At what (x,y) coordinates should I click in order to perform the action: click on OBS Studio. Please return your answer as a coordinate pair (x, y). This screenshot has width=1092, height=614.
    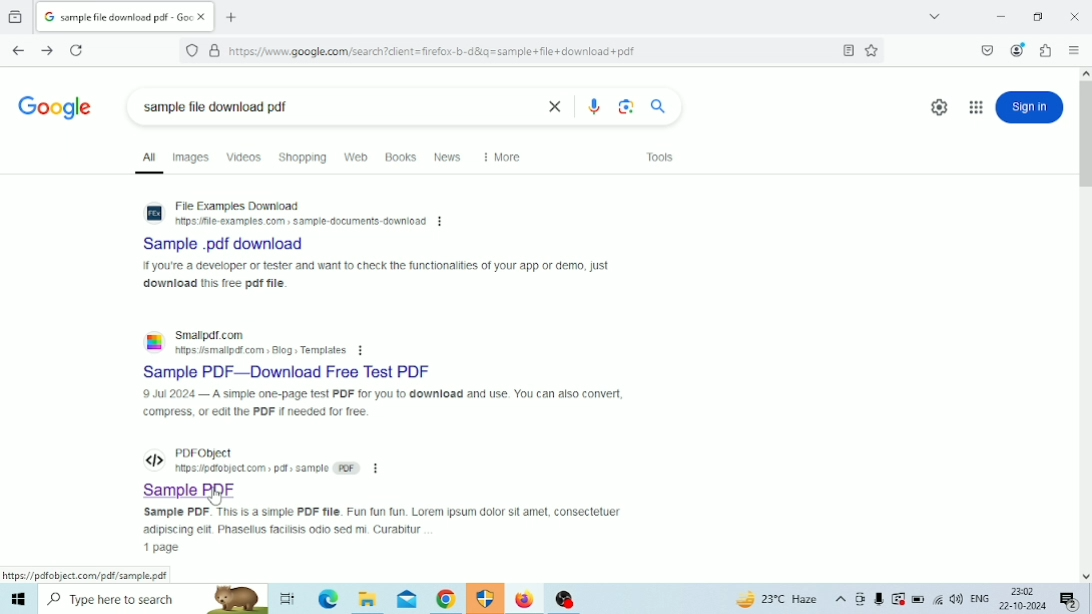
    Looking at the image, I should click on (566, 599).